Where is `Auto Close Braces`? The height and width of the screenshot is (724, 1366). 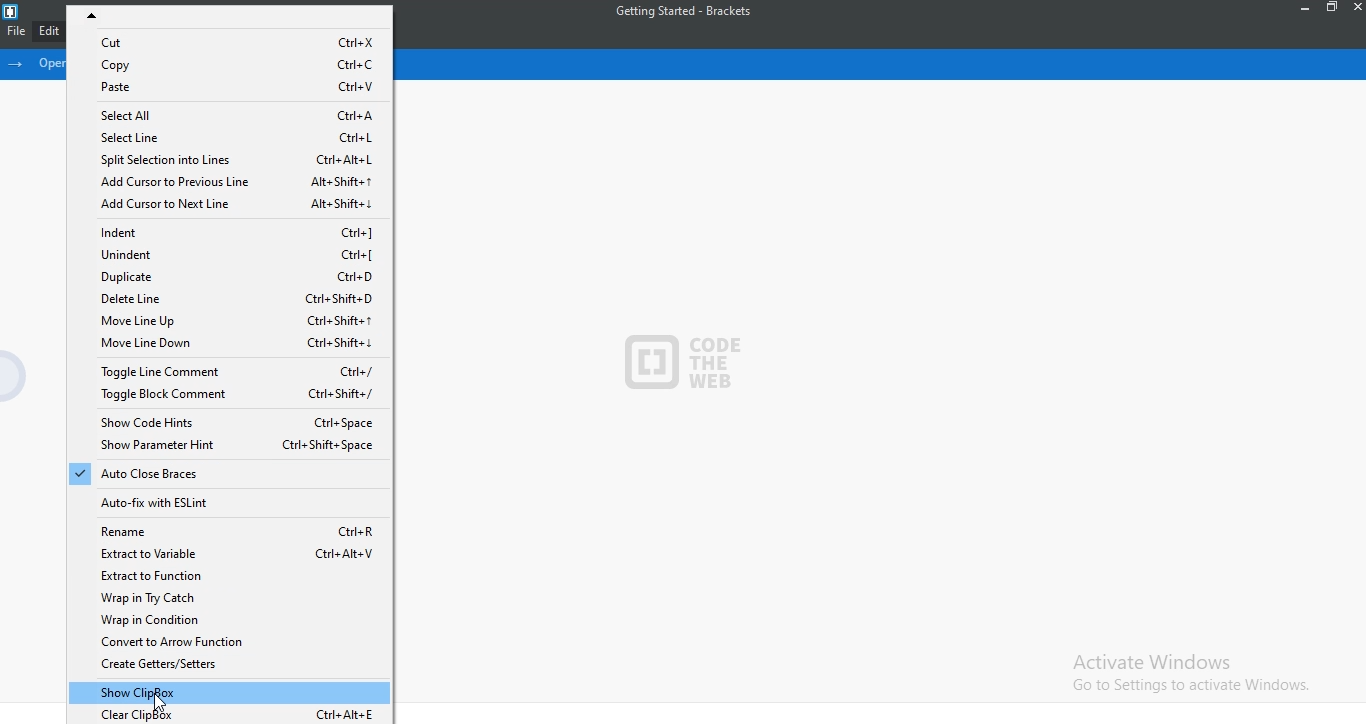
Auto Close Braces is located at coordinates (224, 475).